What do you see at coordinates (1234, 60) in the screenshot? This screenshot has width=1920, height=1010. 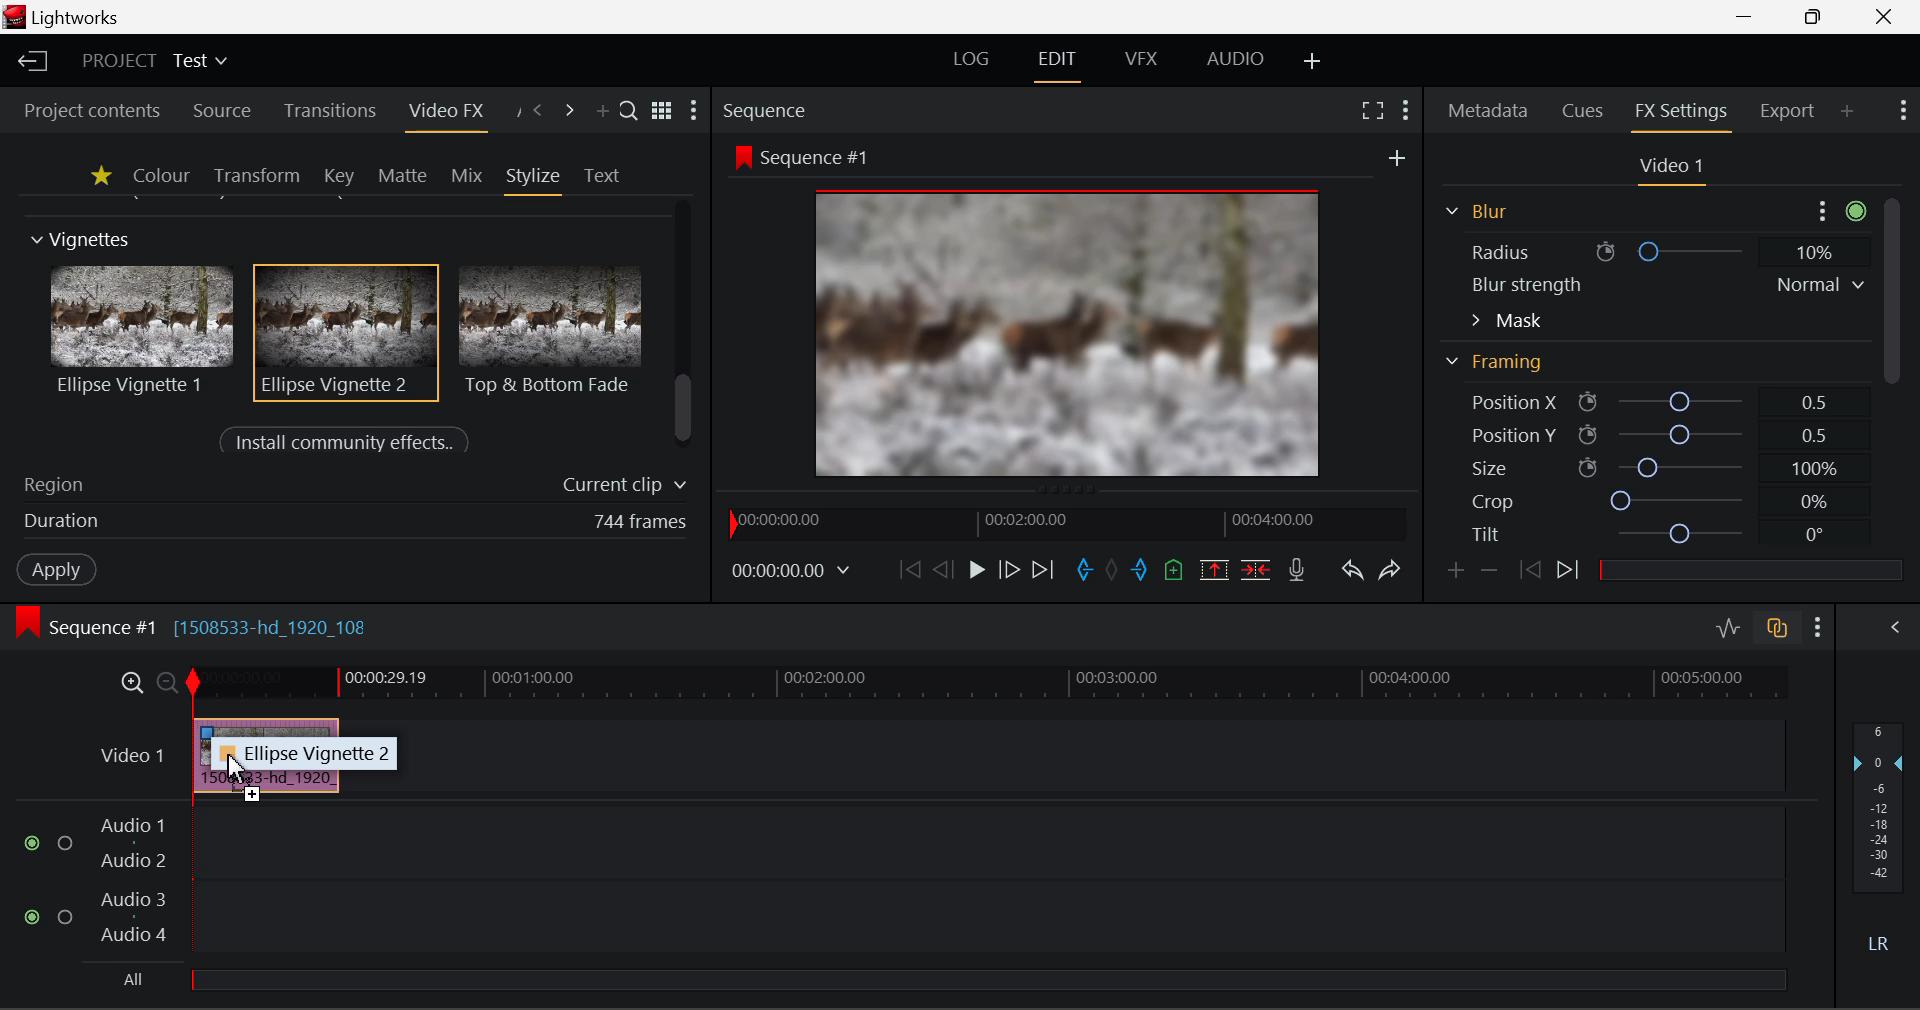 I see `AUDIO Layout` at bounding box center [1234, 60].